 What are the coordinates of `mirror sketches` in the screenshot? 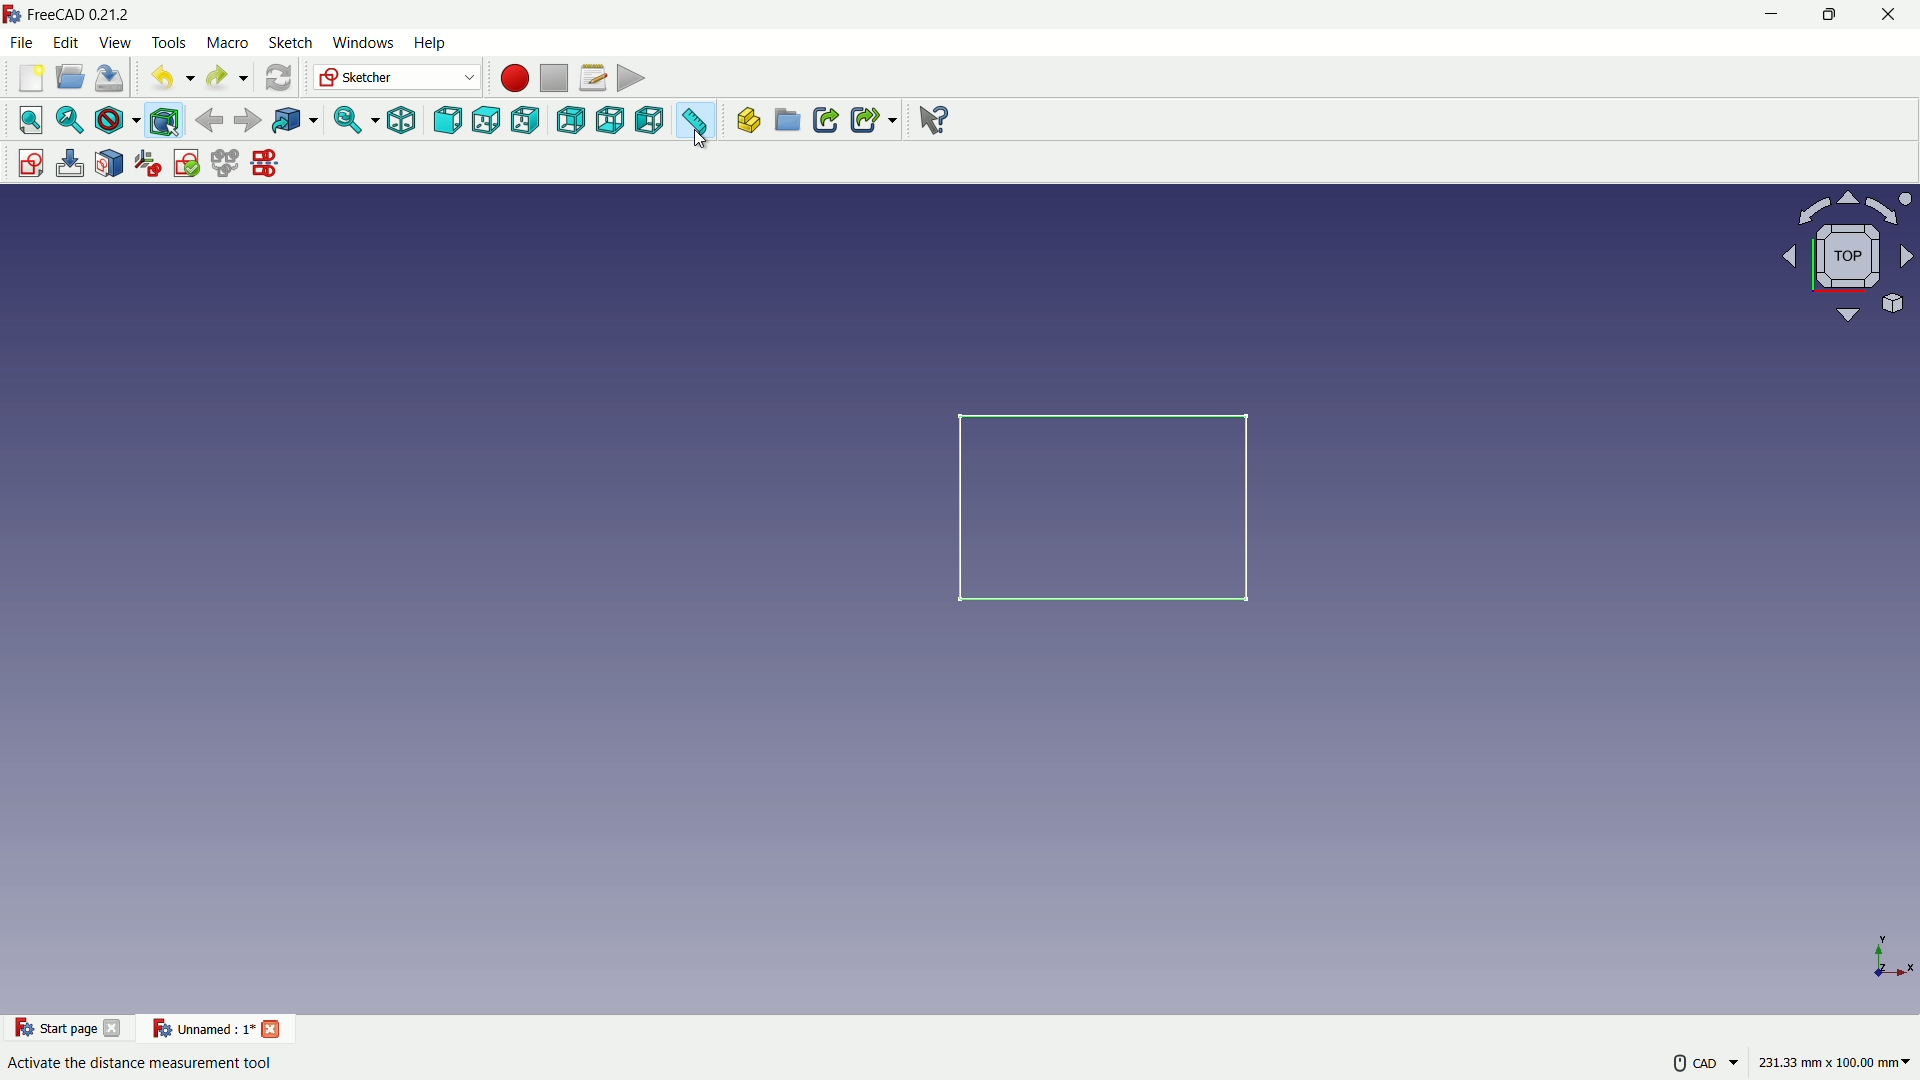 It's located at (264, 165).